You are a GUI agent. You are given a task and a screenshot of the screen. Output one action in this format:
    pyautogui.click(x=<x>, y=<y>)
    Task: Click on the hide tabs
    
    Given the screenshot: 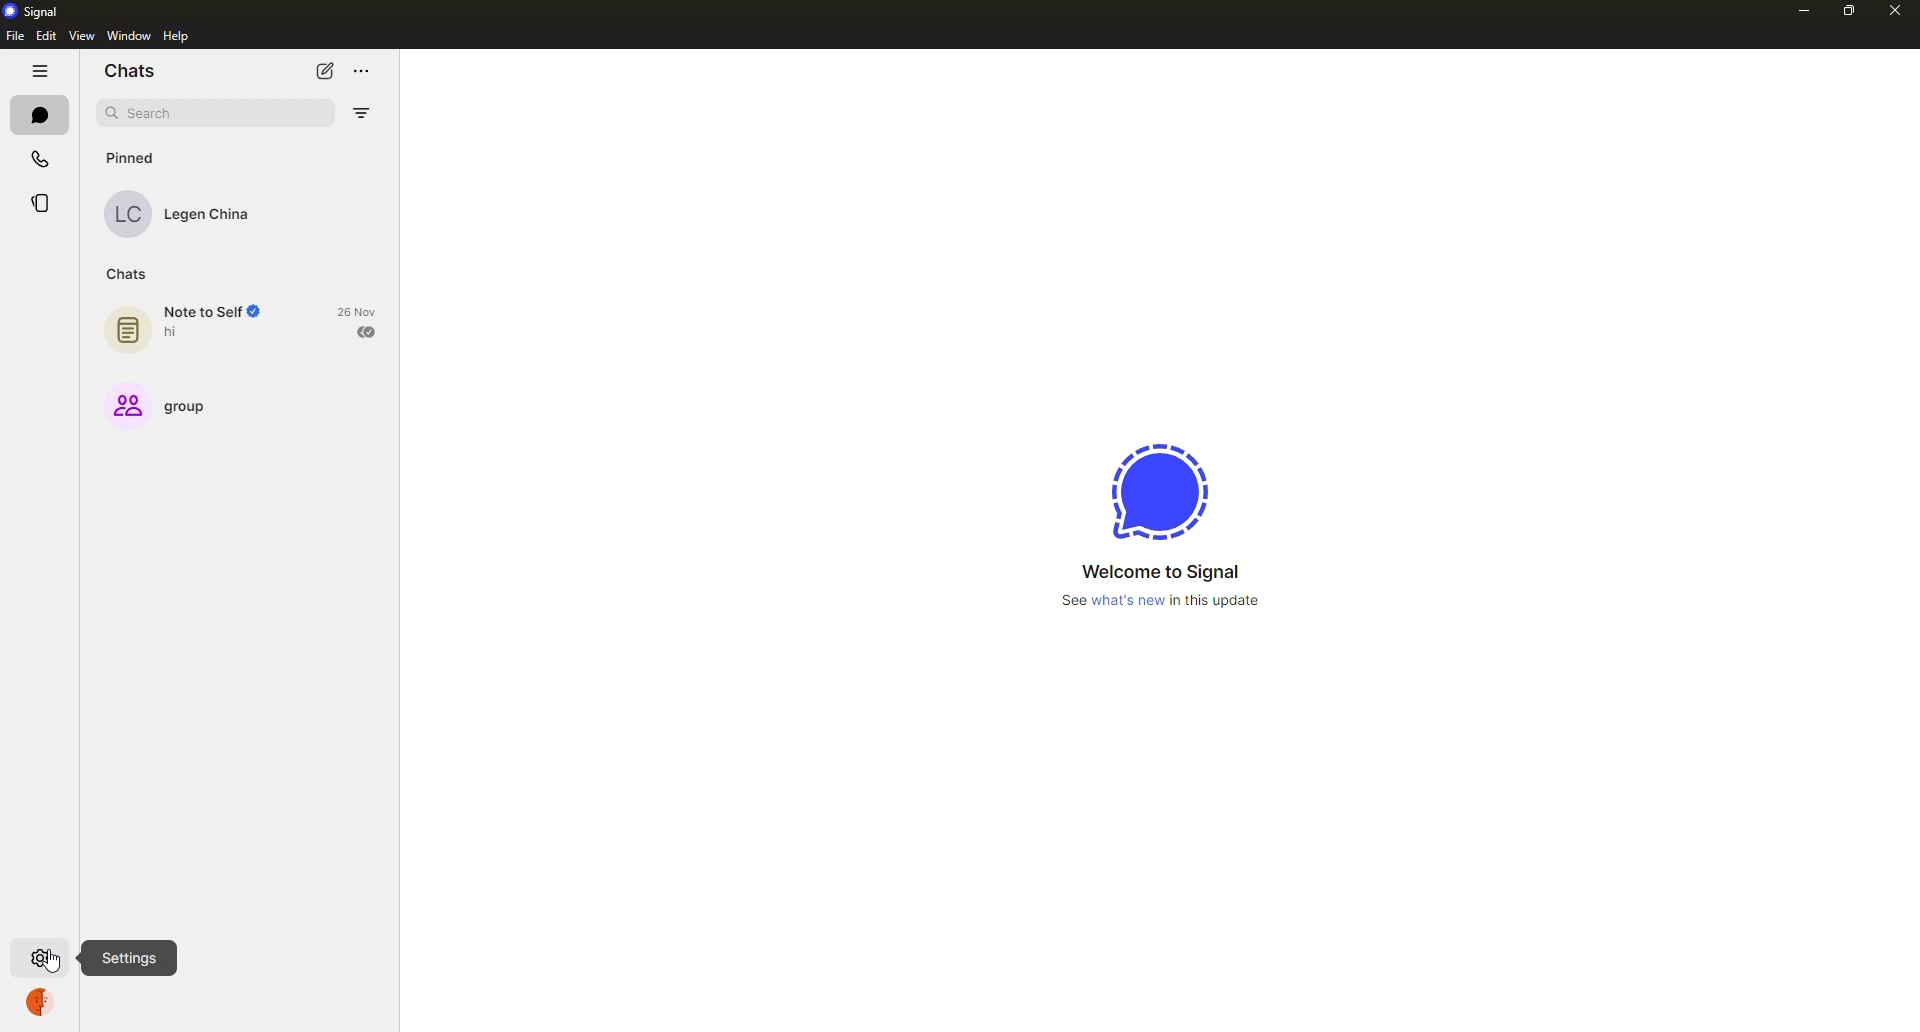 What is the action you would take?
    pyautogui.click(x=39, y=70)
    